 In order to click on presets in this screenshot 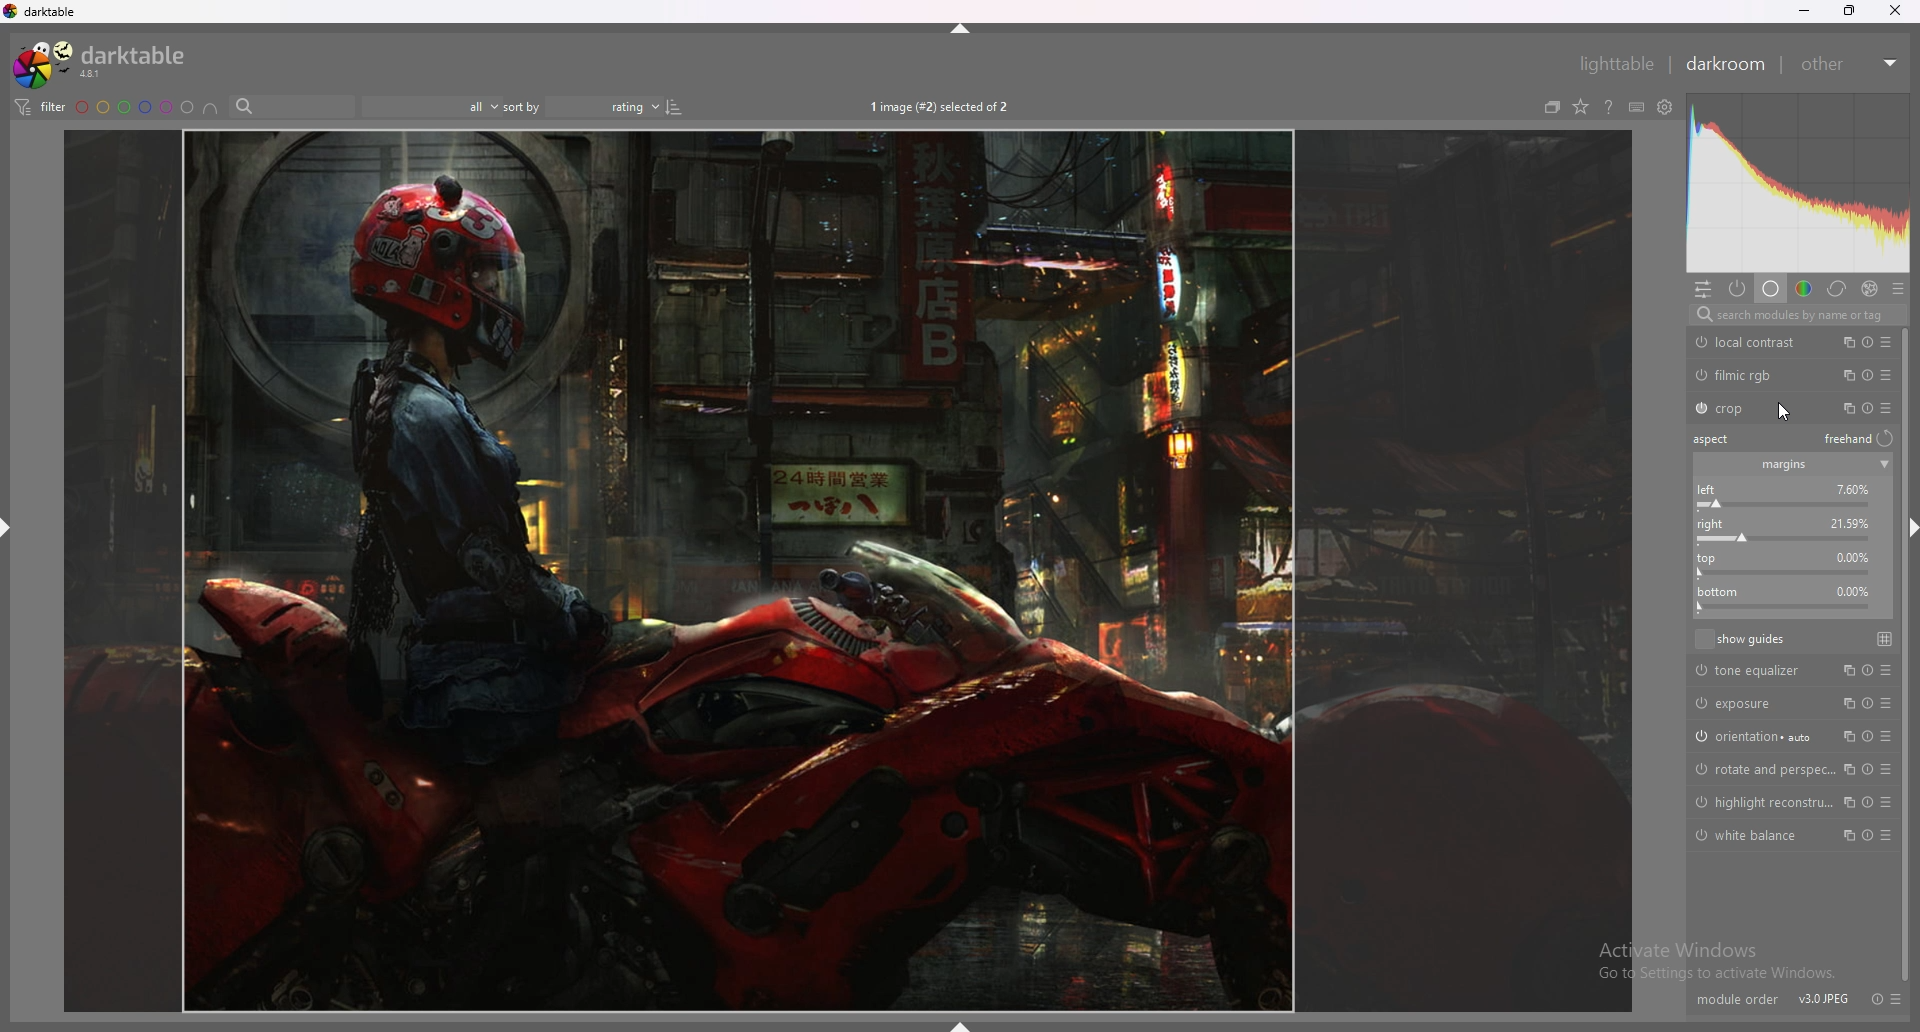, I will do `click(1886, 671)`.